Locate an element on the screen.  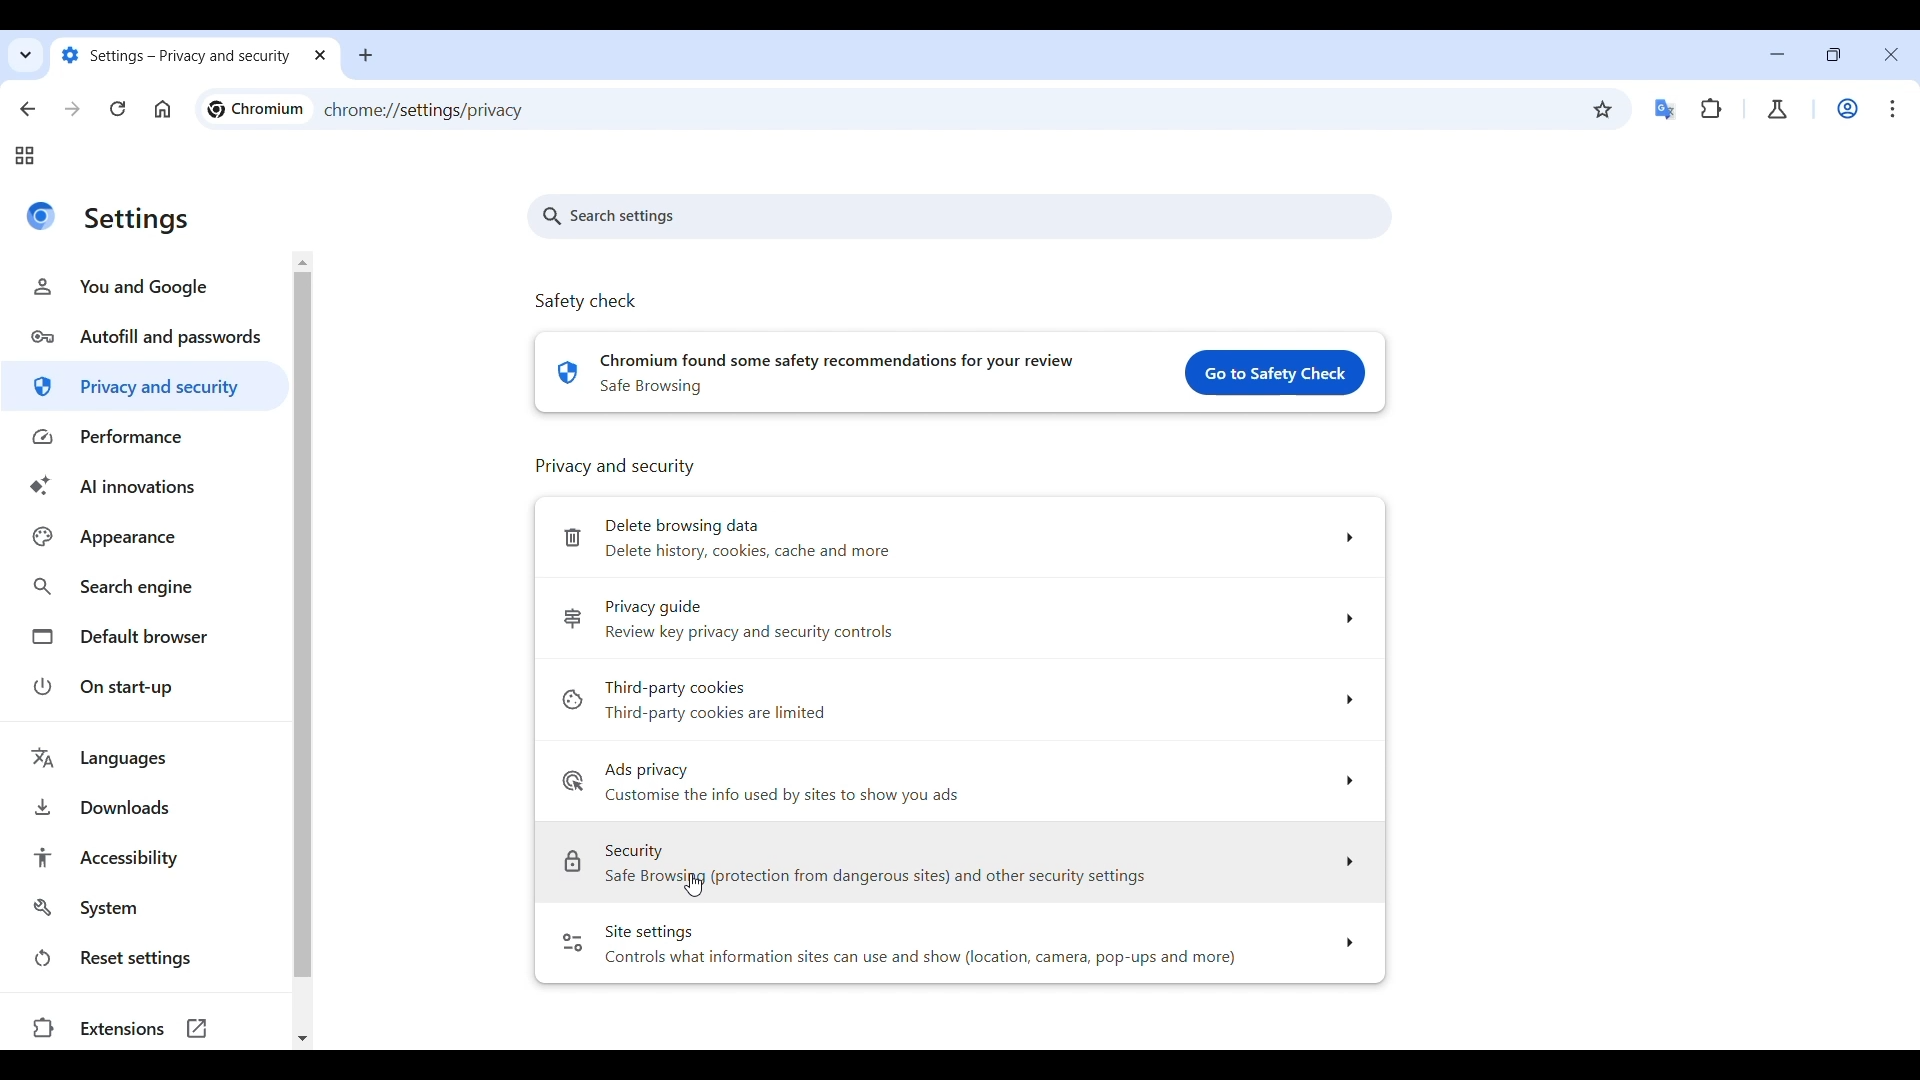
Privacy guide Review key privacy and security controls is located at coordinates (958, 627).